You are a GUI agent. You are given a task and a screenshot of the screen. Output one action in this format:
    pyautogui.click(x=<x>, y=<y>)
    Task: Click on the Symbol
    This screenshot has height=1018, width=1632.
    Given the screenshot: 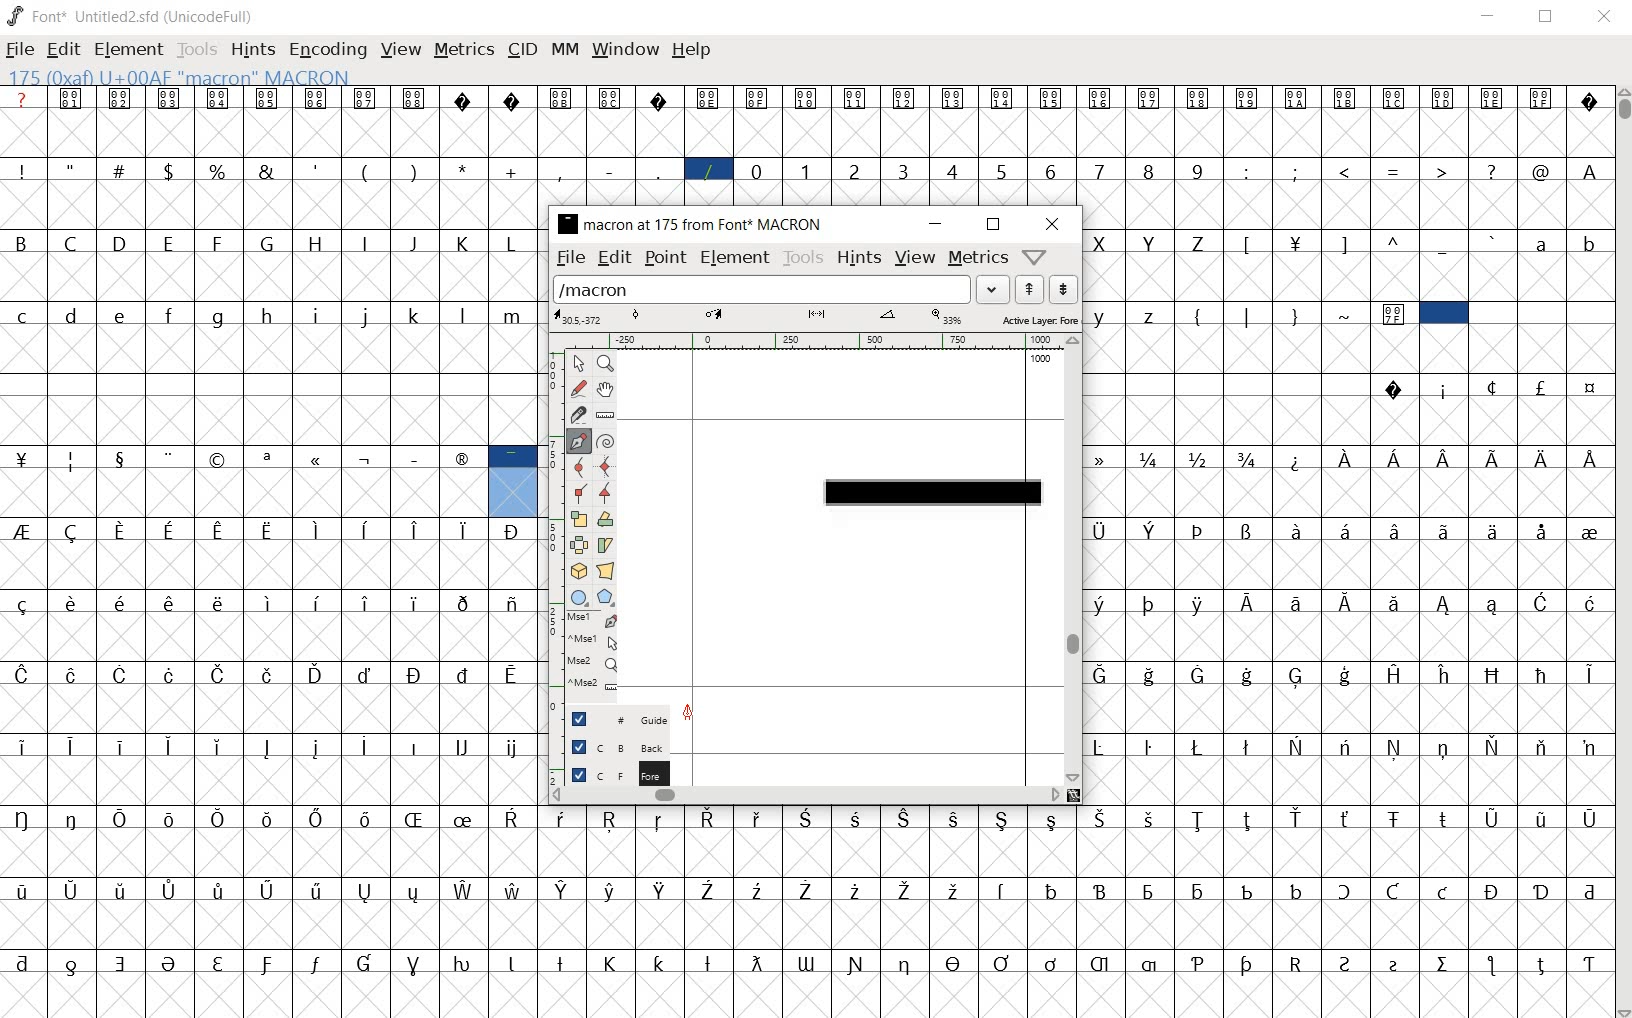 What is the action you would take?
    pyautogui.click(x=1104, y=888)
    